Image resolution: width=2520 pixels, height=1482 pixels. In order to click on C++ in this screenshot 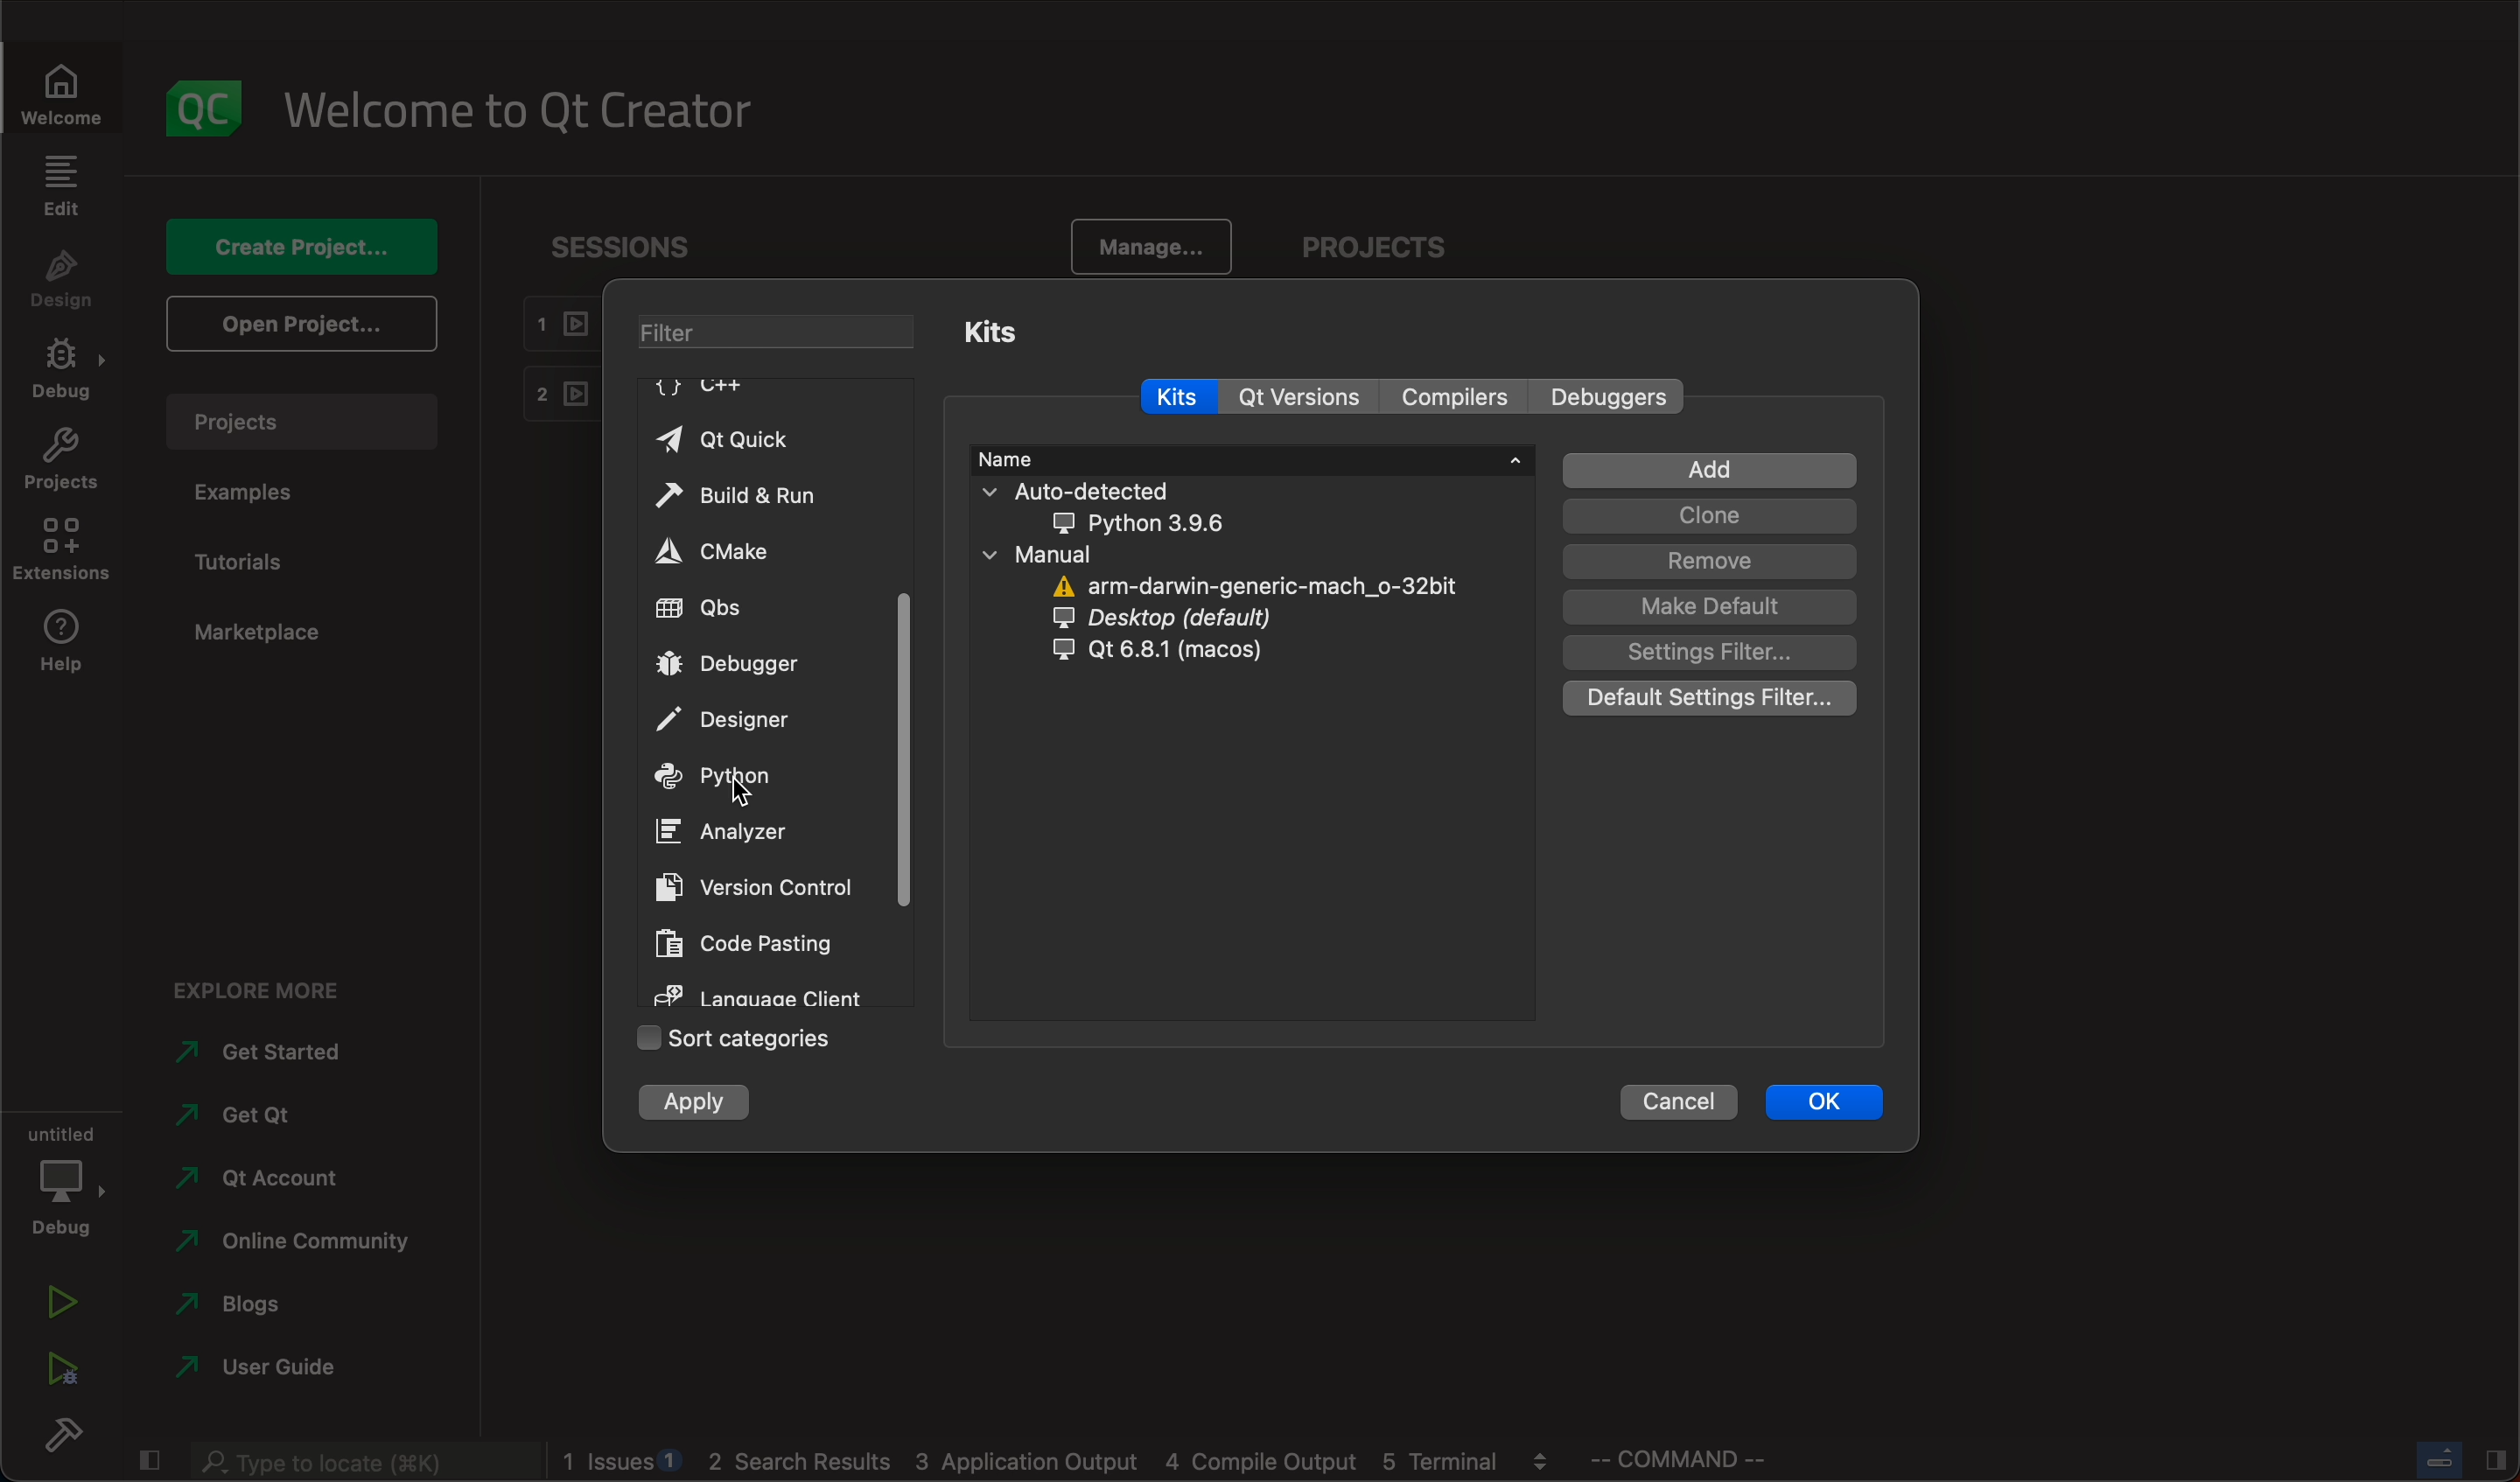, I will do `click(712, 386)`.